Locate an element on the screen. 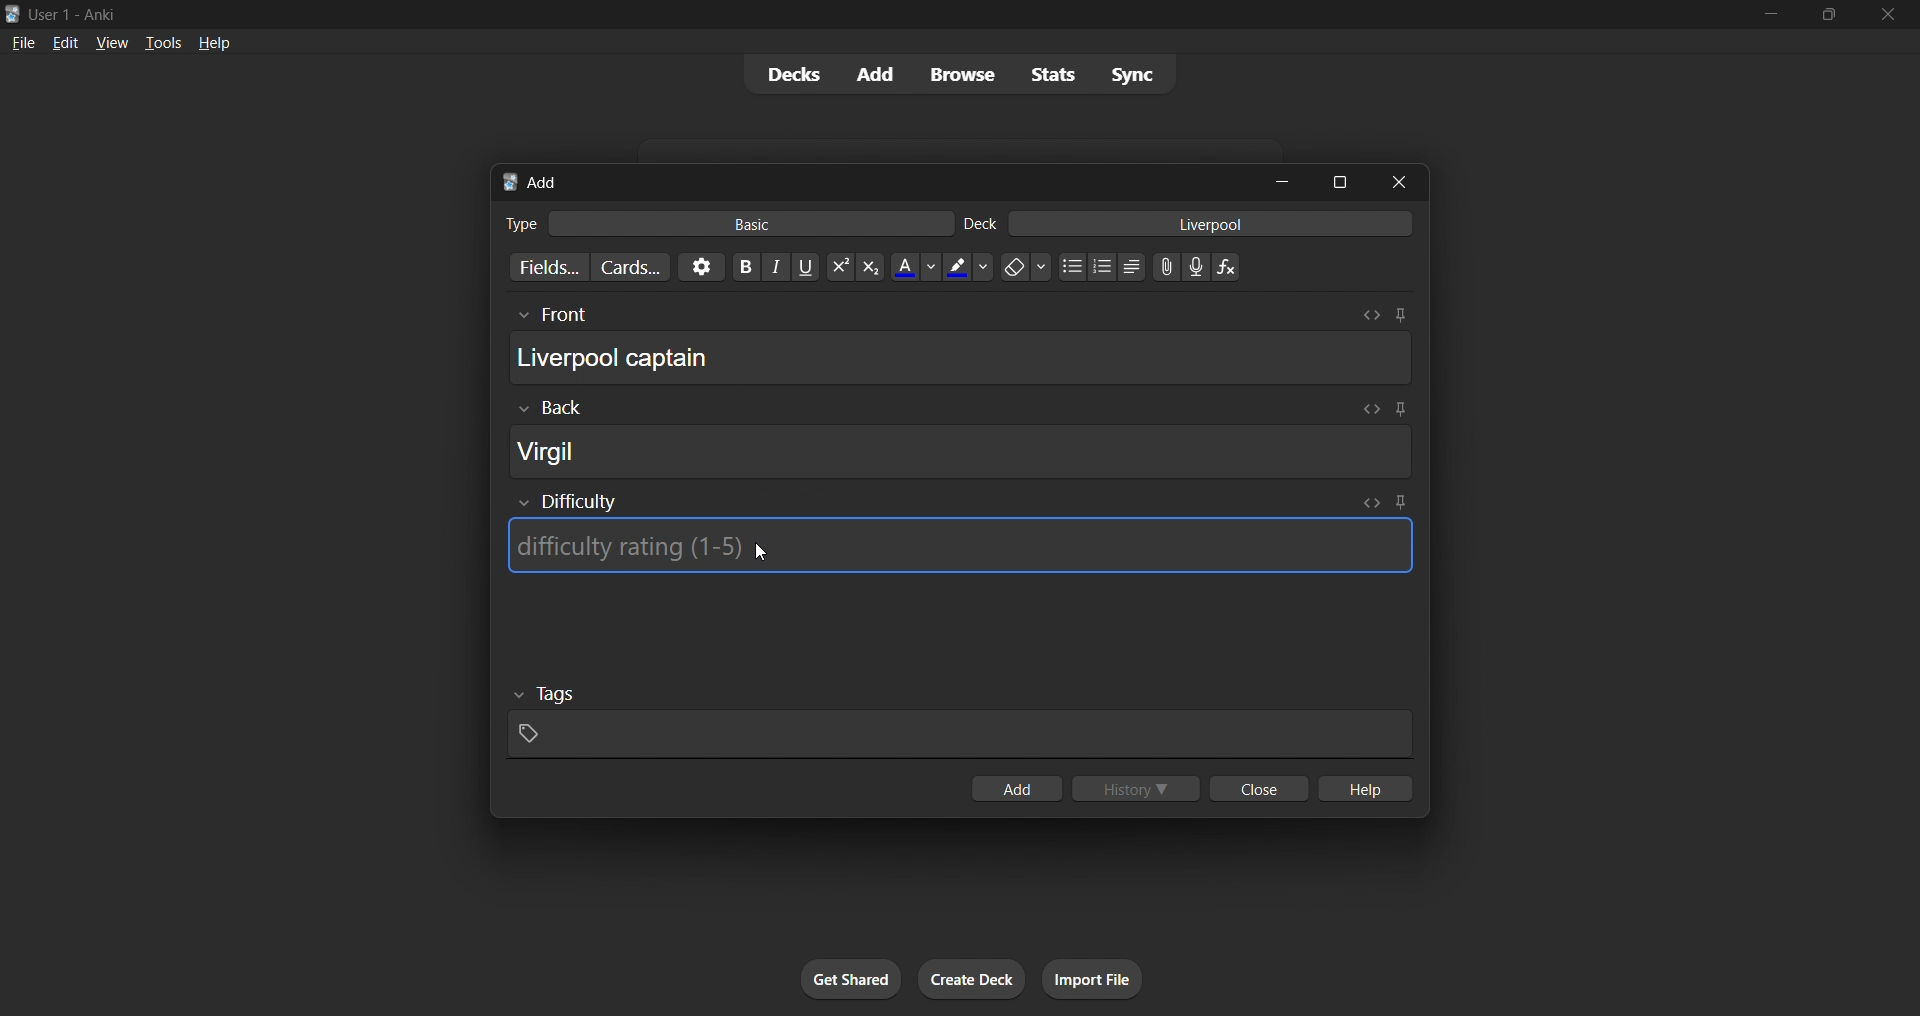 Image resolution: width=1920 pixels, height=1016 pixels. add is located at coordinates (1016, 788).